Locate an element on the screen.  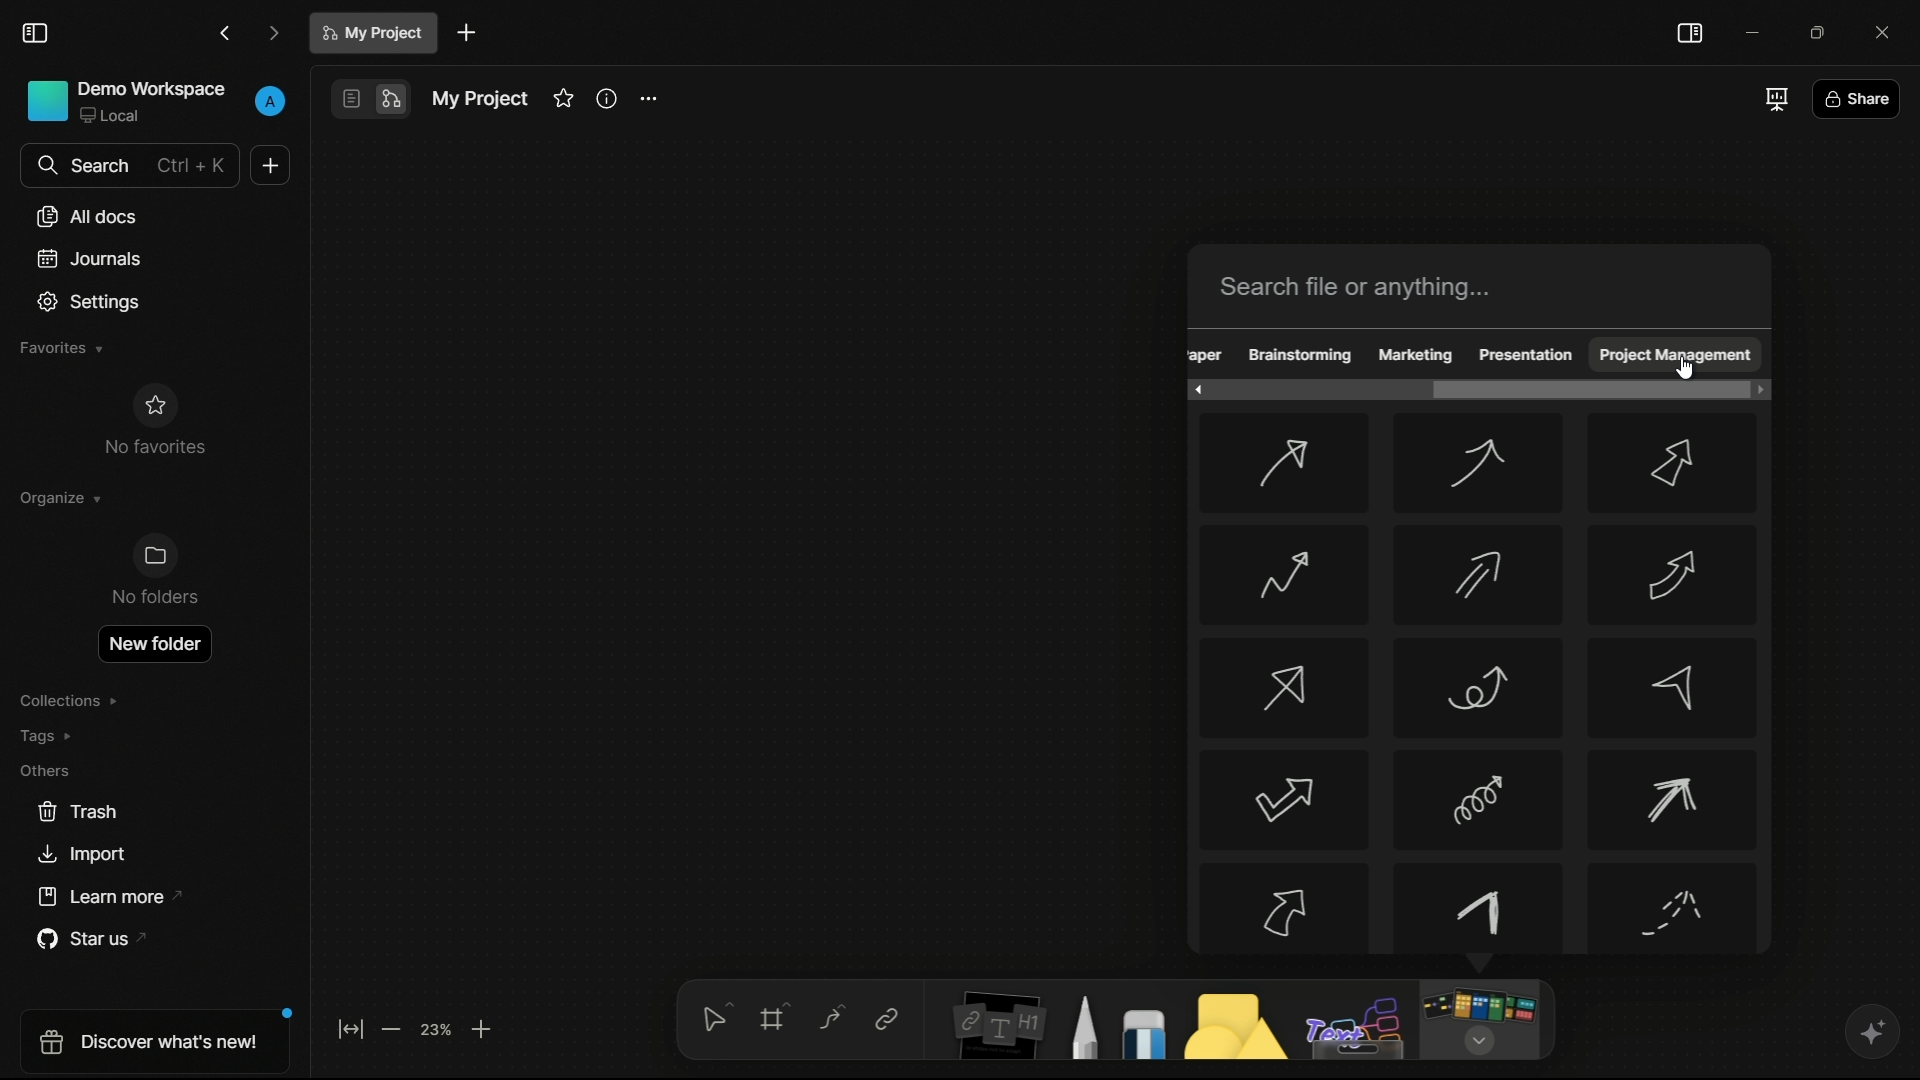
search bar is located at coordinates (128, 165).